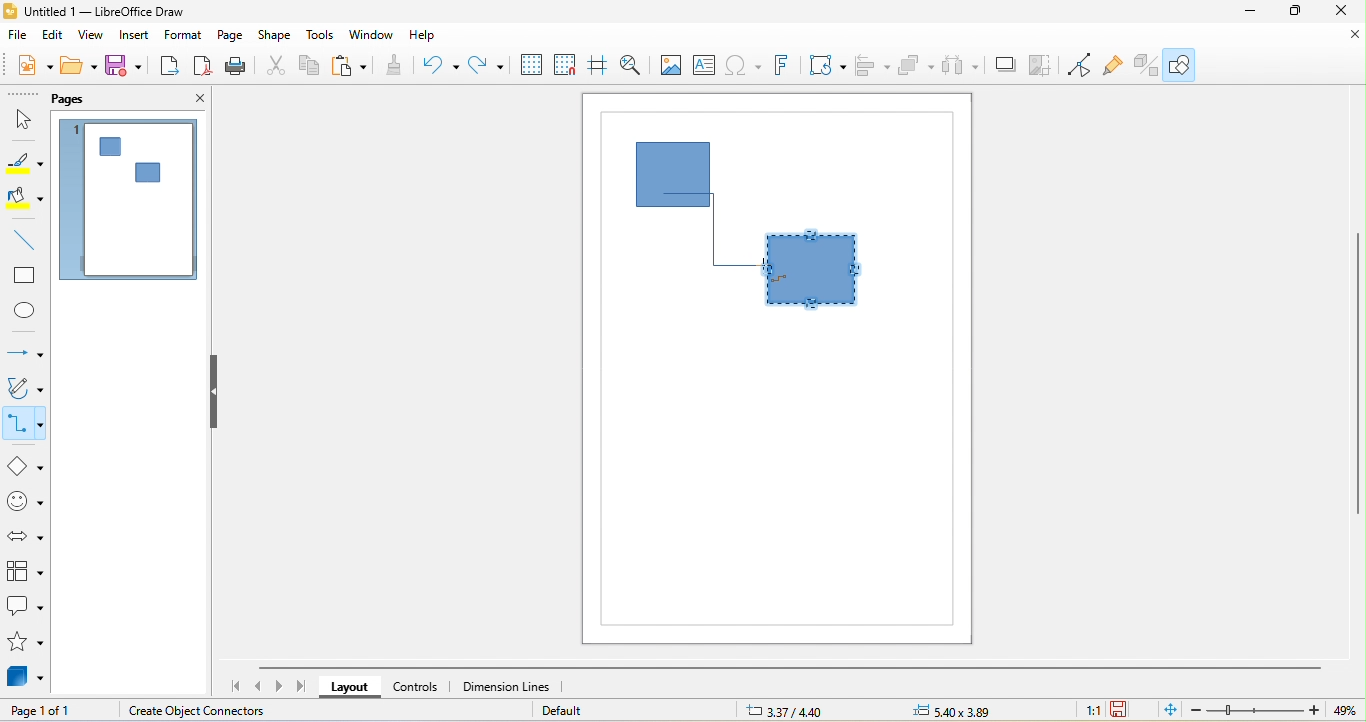 This screenshot has width=1366, height=722. I want to click on zoom, so click(1278, 709).